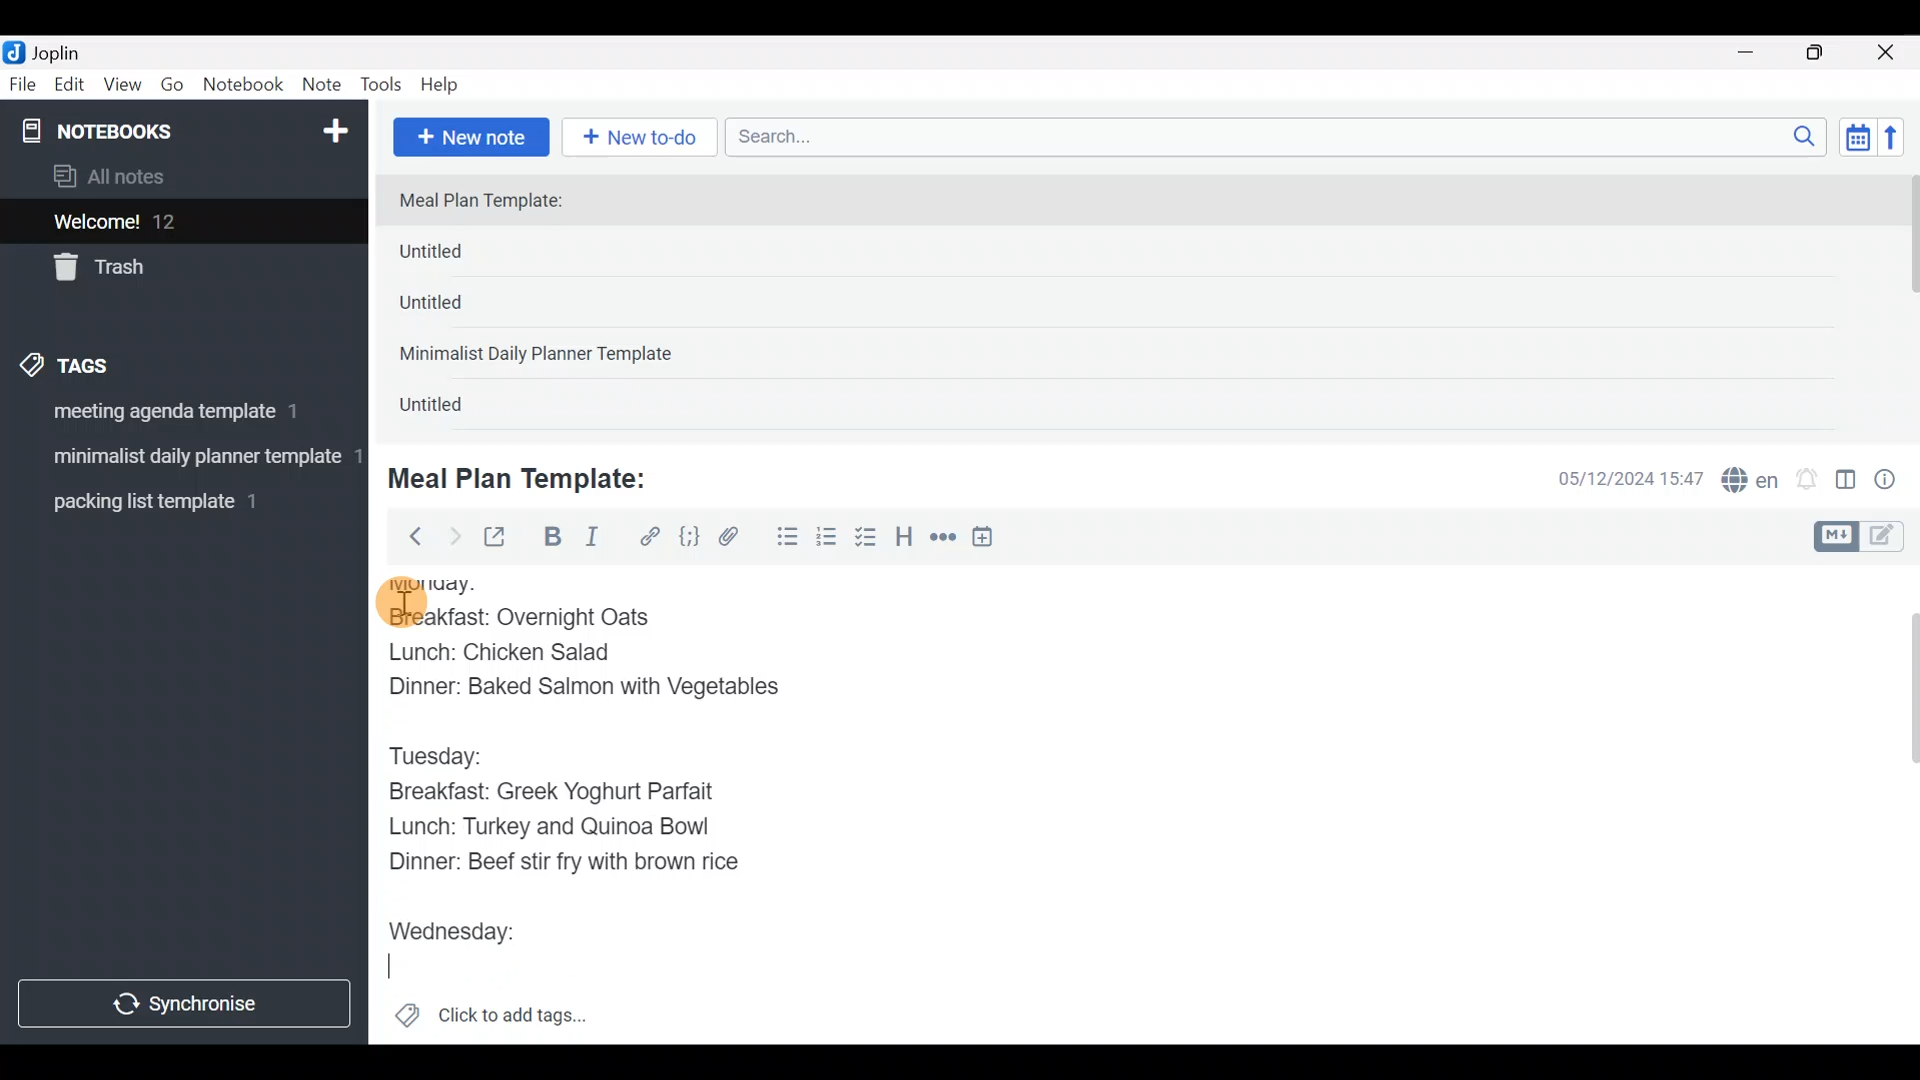 The image size is (1920, 1080). I want to click on Numbered list, so click(827, 541).